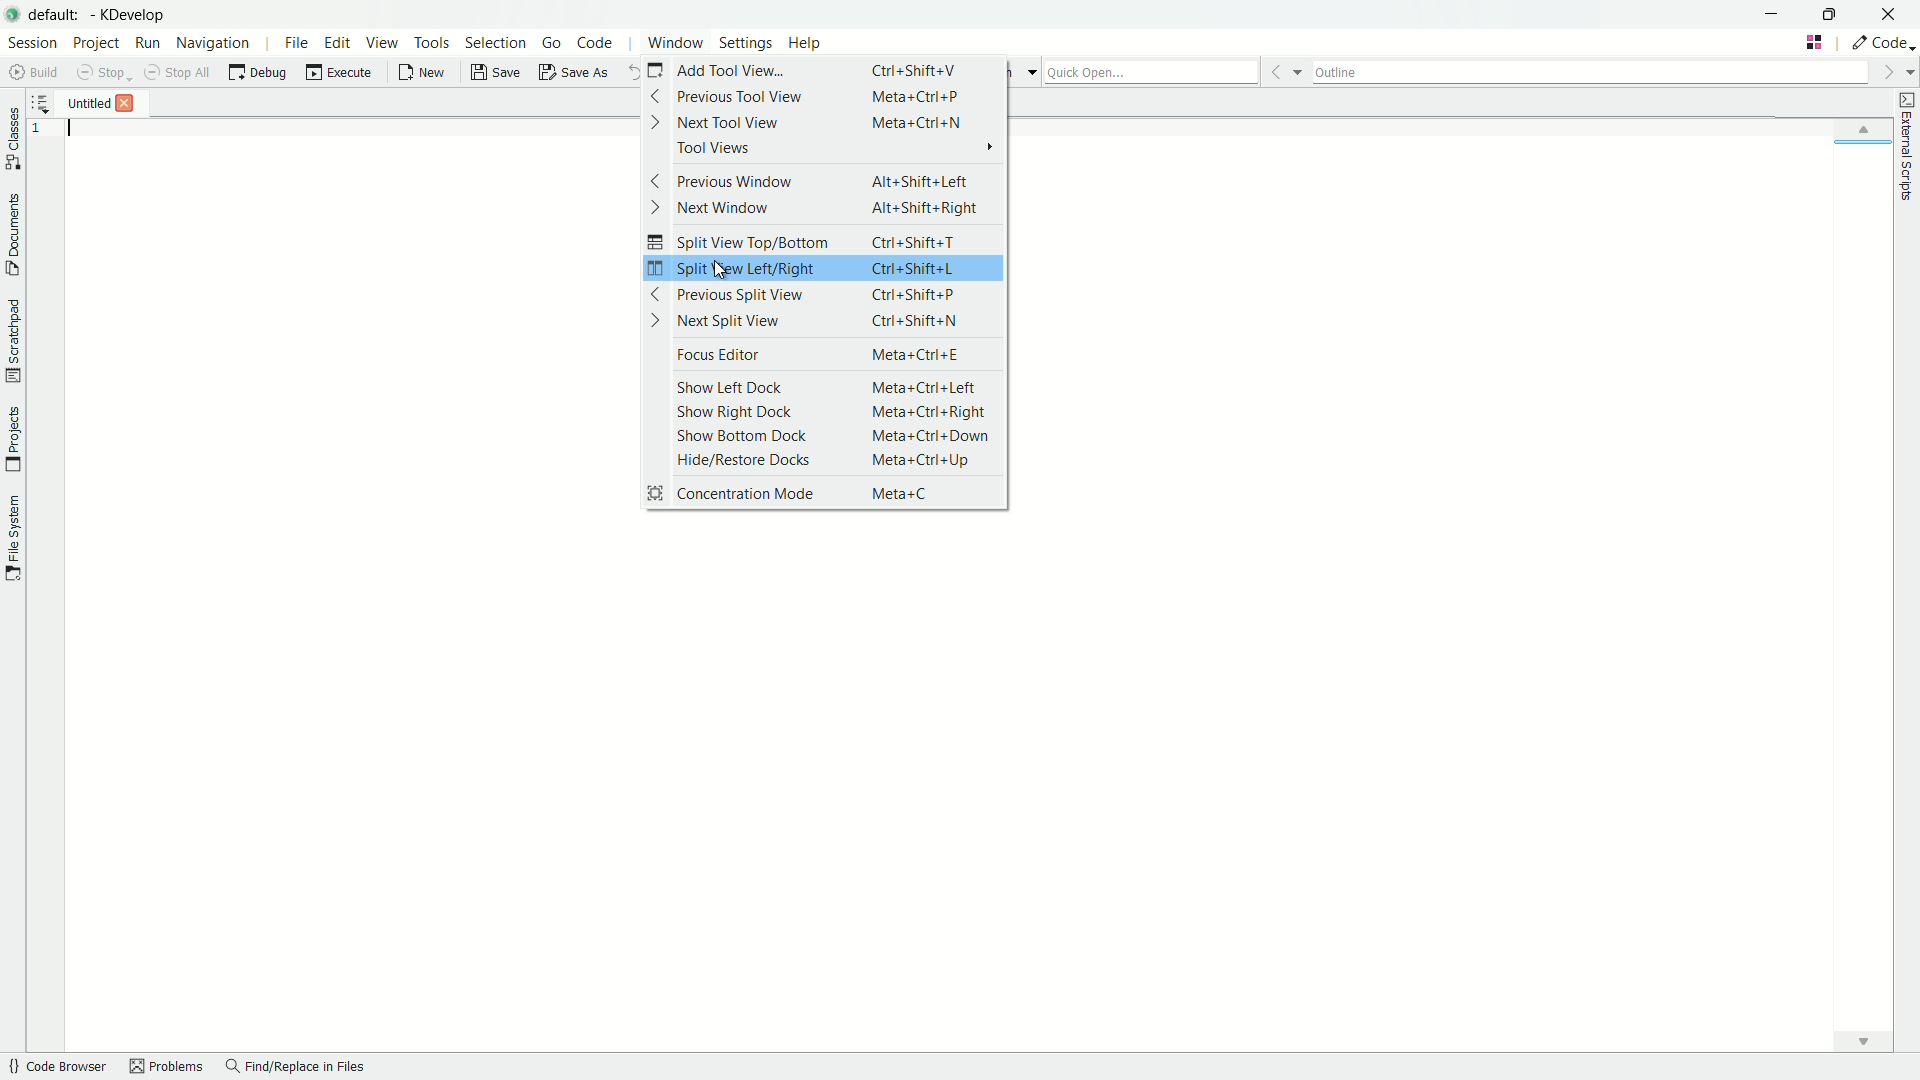 The width and height of the screenshot is (1920, 1080). What do you see at coordinates (299, 42) in the screenshot?
I see `file menu` at bounding box center [299, 42].